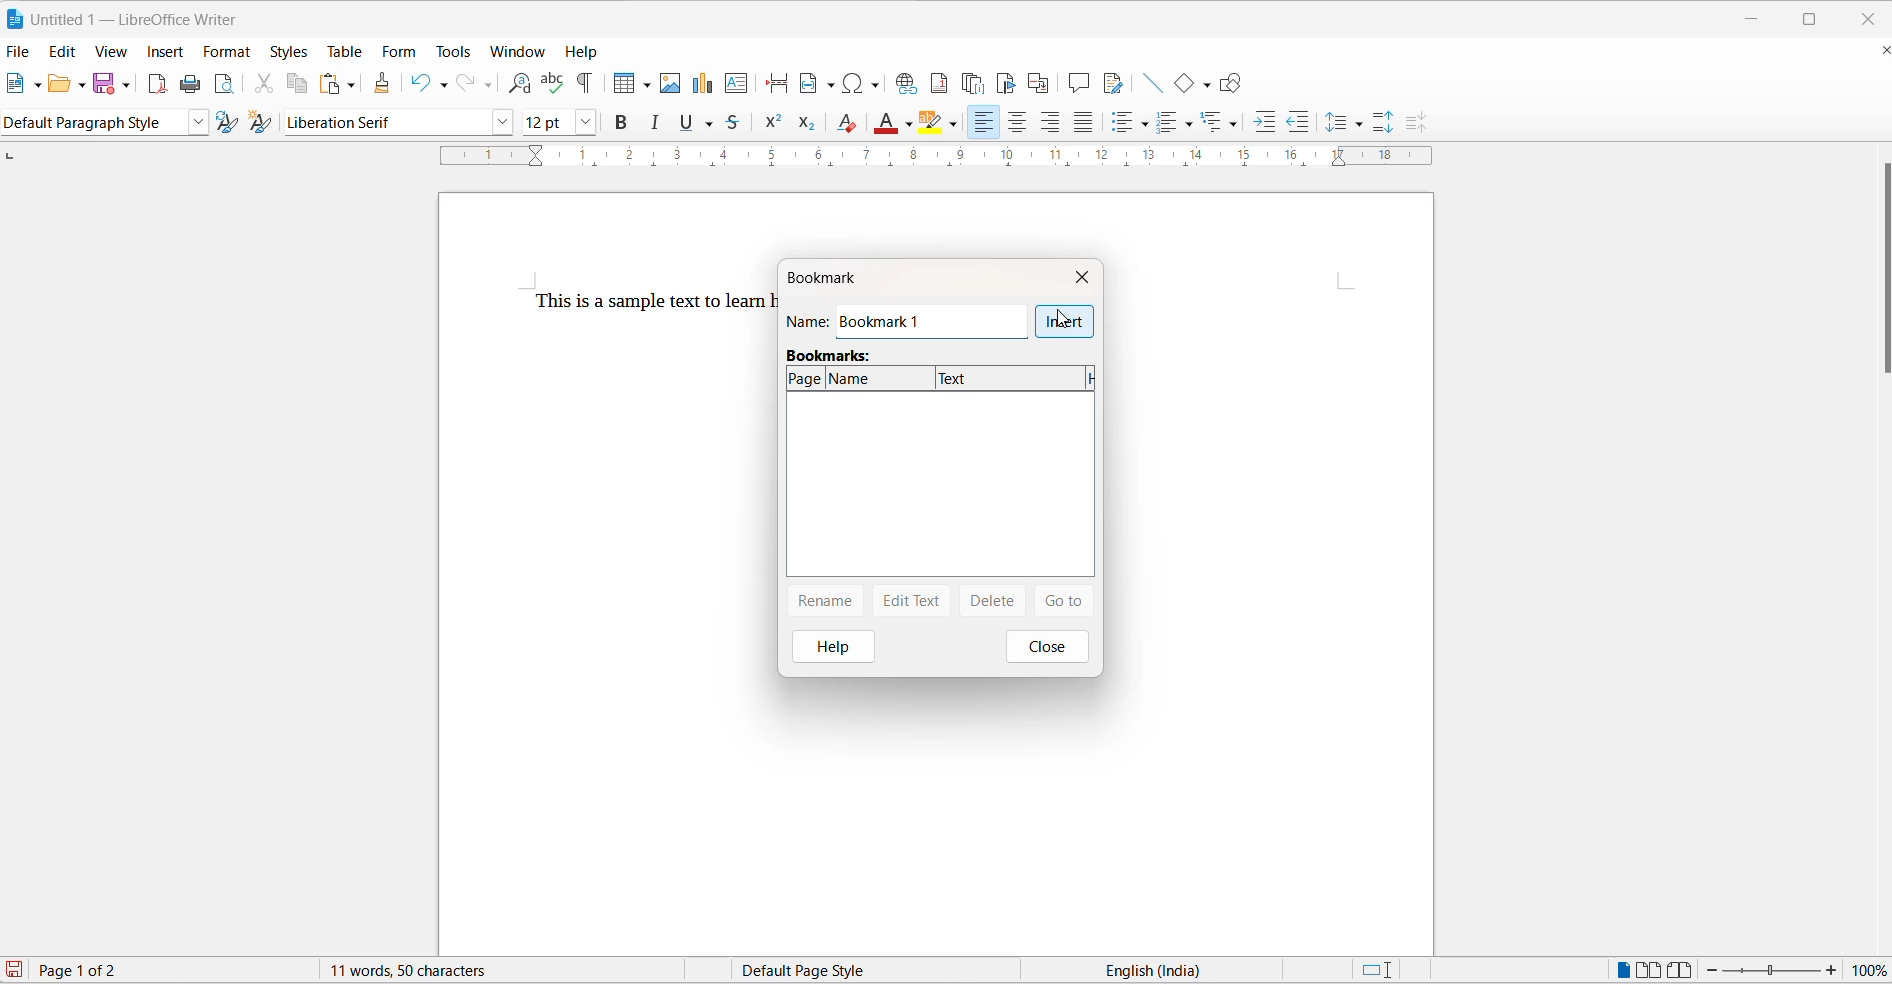 Image resolution: width=1892 pixels, height=984 pixels. I want to click on font name options, so click(502, 124).